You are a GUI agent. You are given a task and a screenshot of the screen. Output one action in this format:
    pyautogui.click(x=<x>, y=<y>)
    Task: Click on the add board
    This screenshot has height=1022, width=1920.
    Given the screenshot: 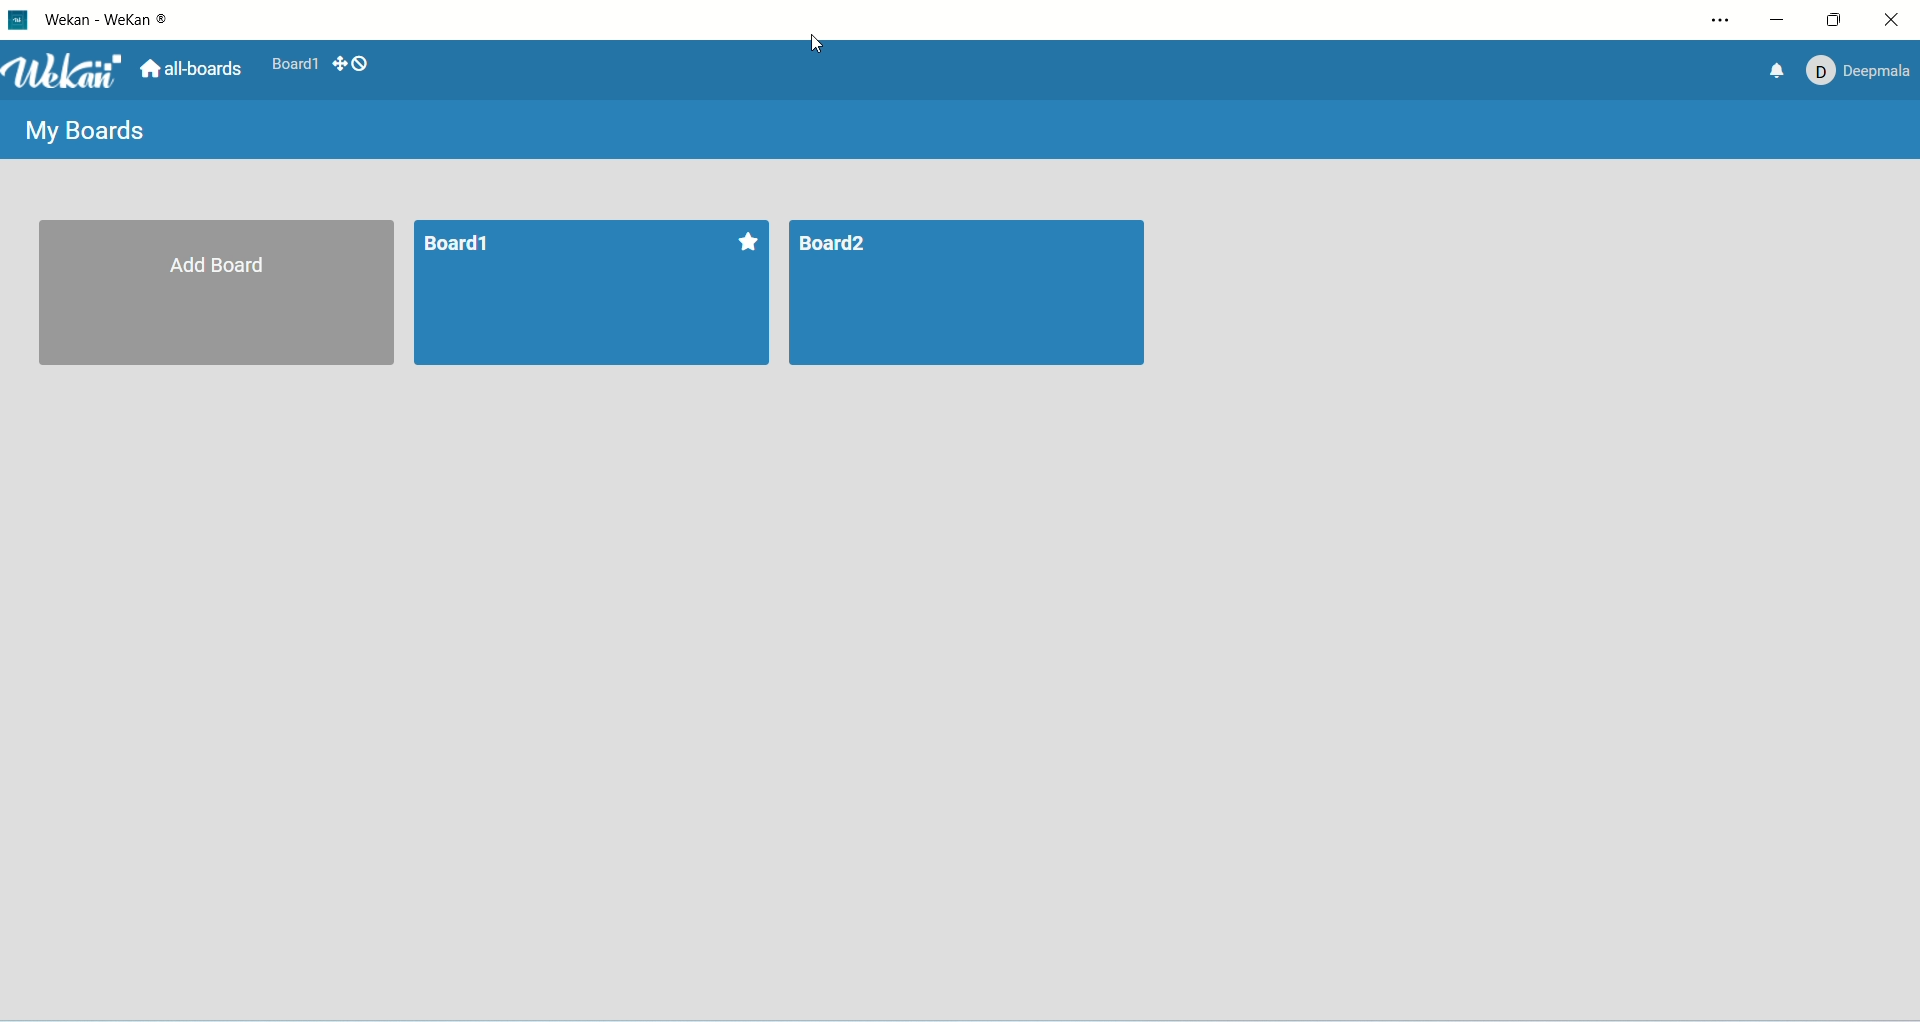 What is the action you would take?
    pyautogui.click(x=216, y=294)
    